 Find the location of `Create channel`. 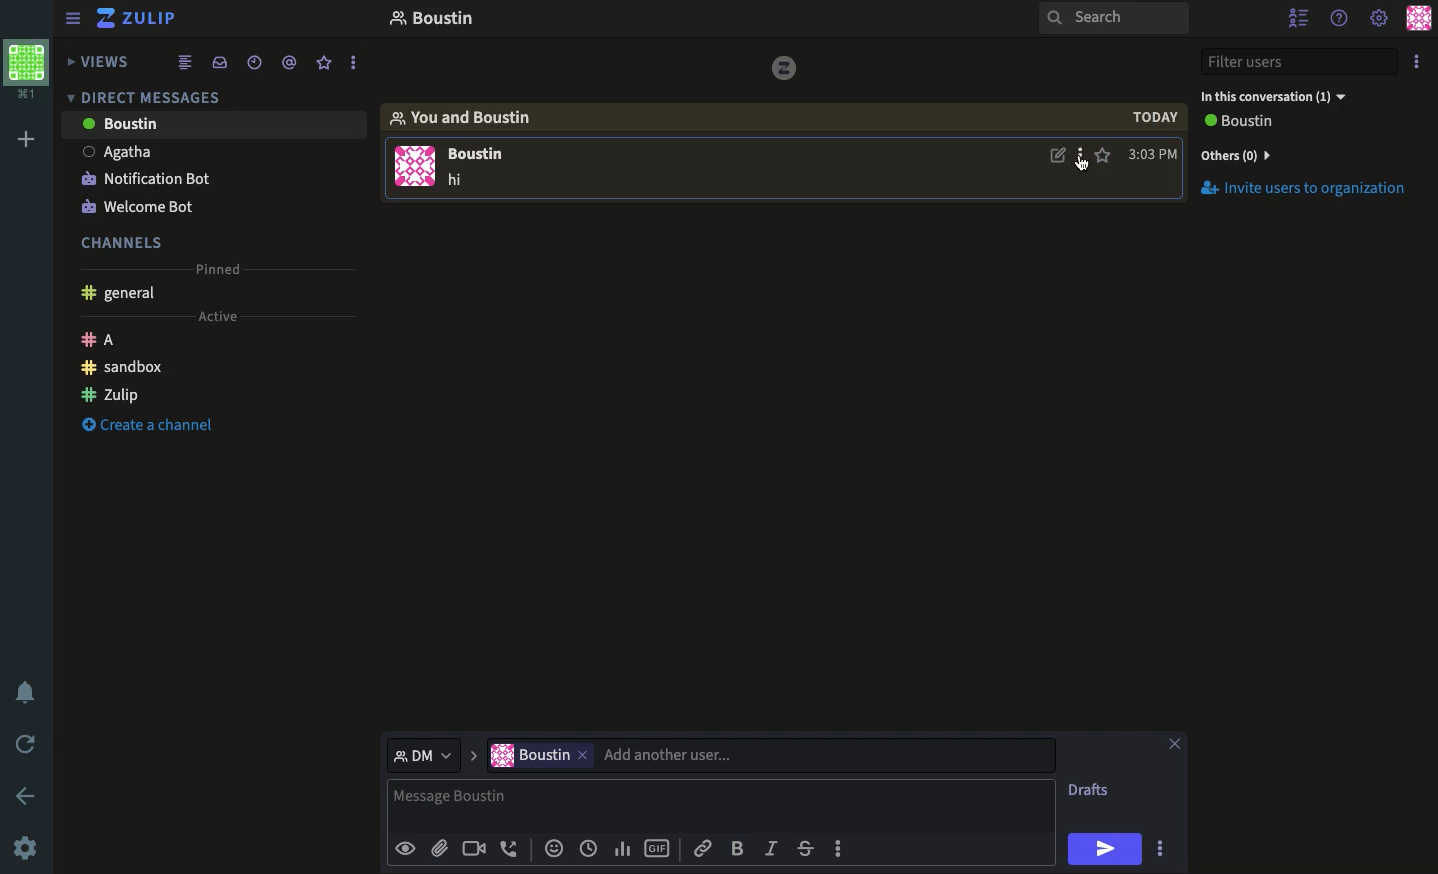

Create channel is located at coordinates (149, 427).